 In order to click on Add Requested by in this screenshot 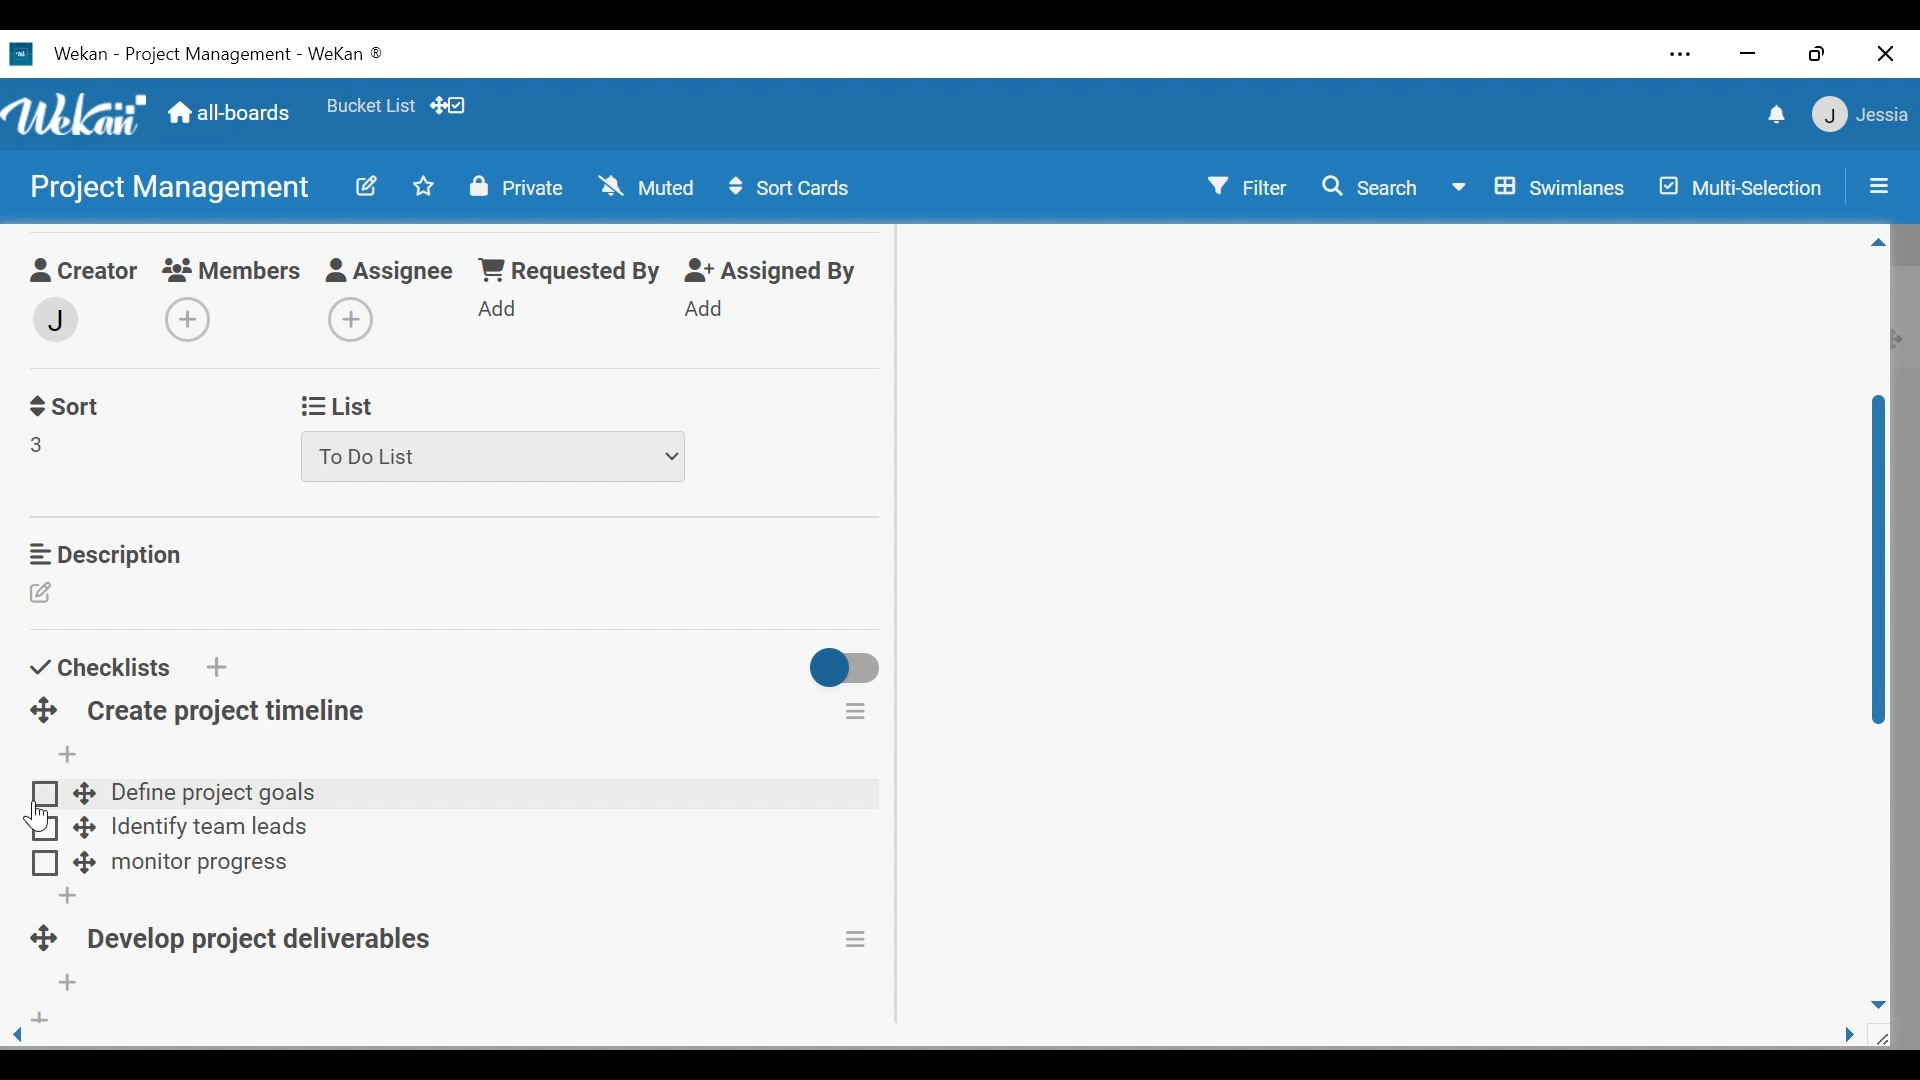, I will do `click(499, 307)`.